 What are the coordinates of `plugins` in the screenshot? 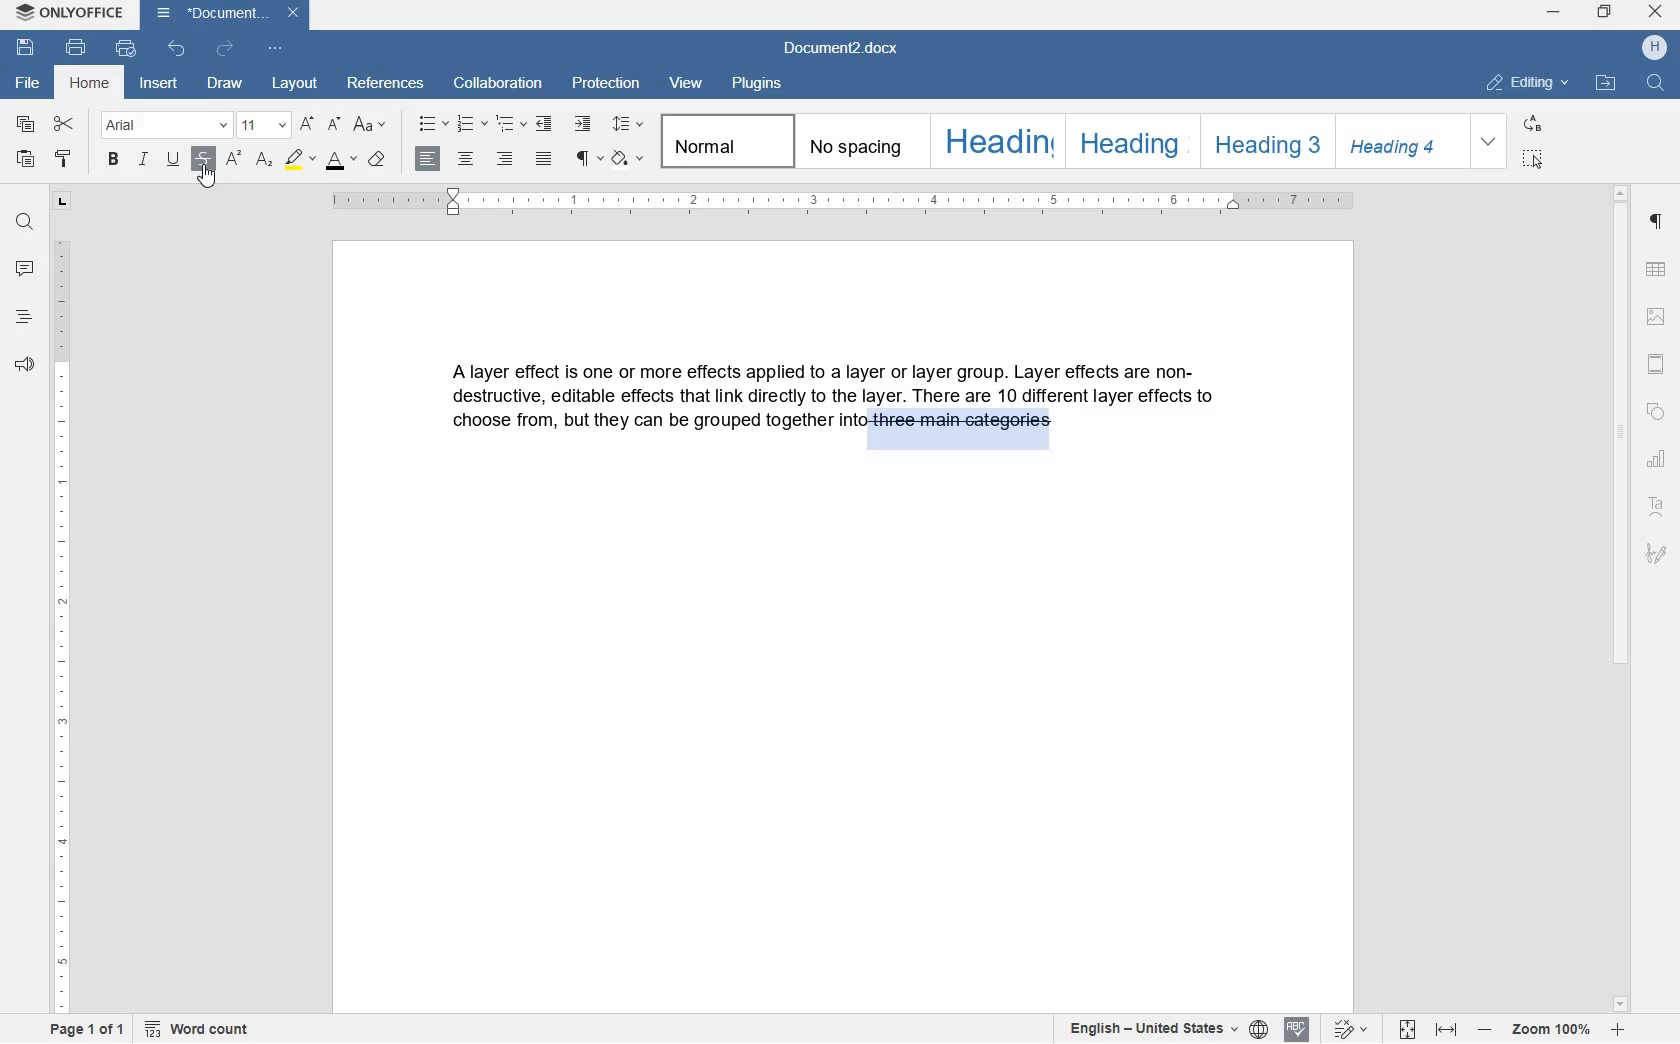 It's located at (756, 84).